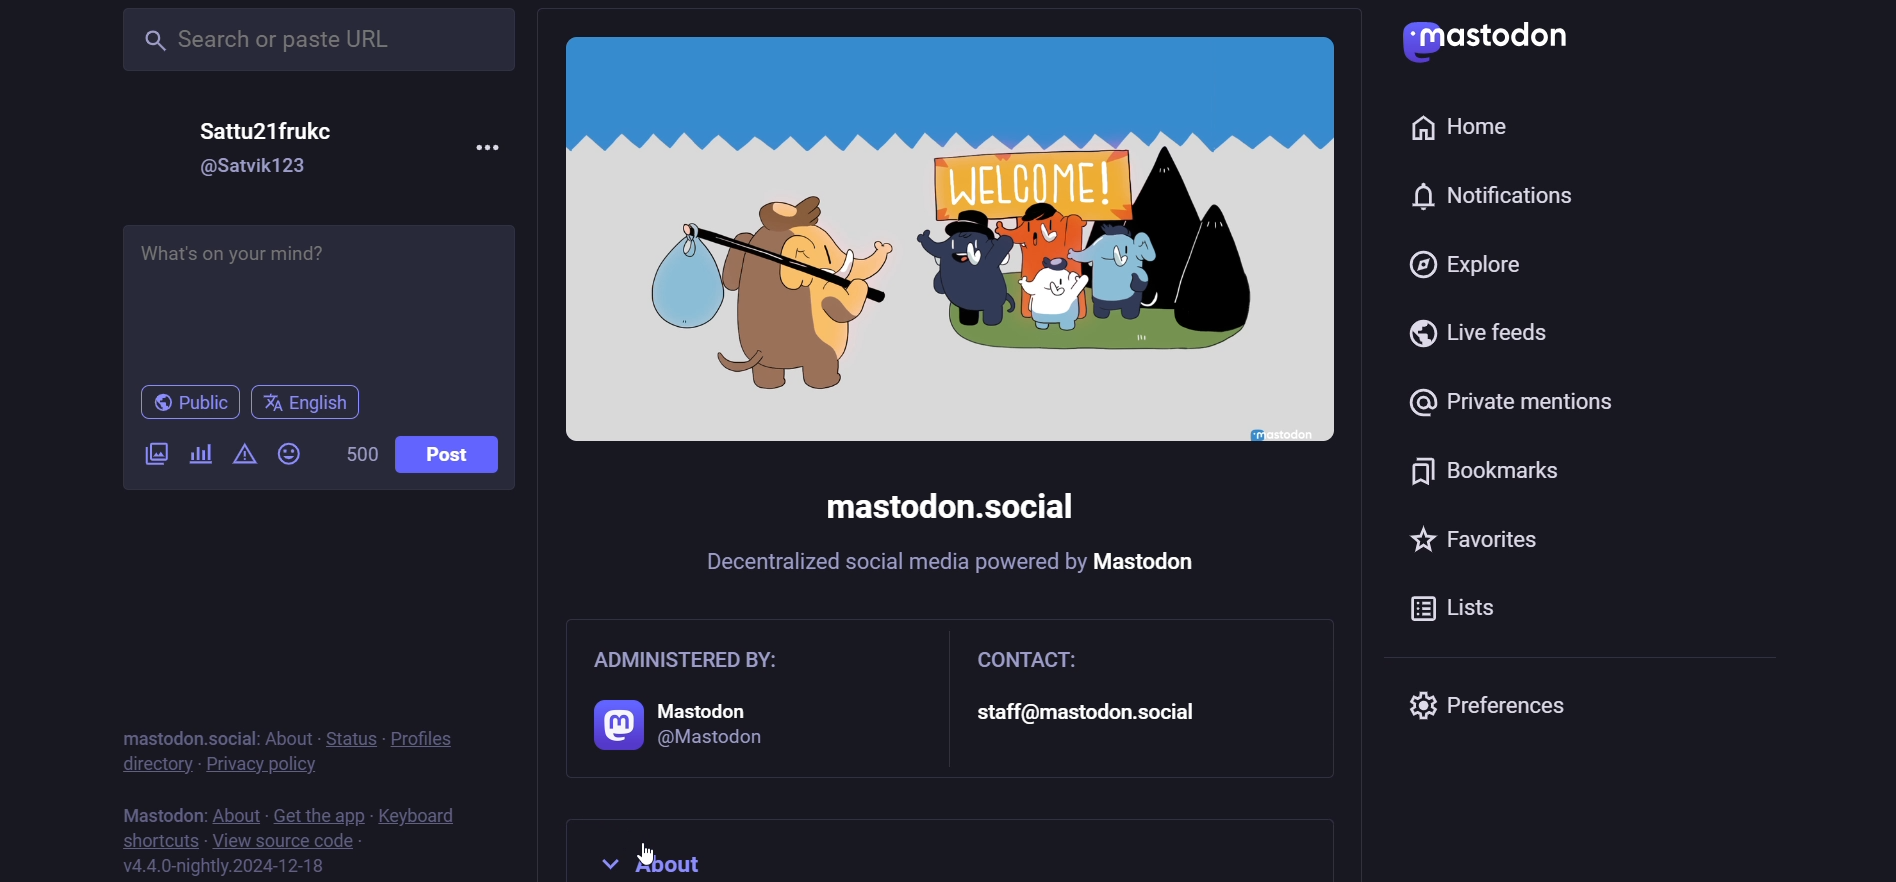  Describe the element at coordinates (1504, 197) in the screenshot. I see `notification` at that location.